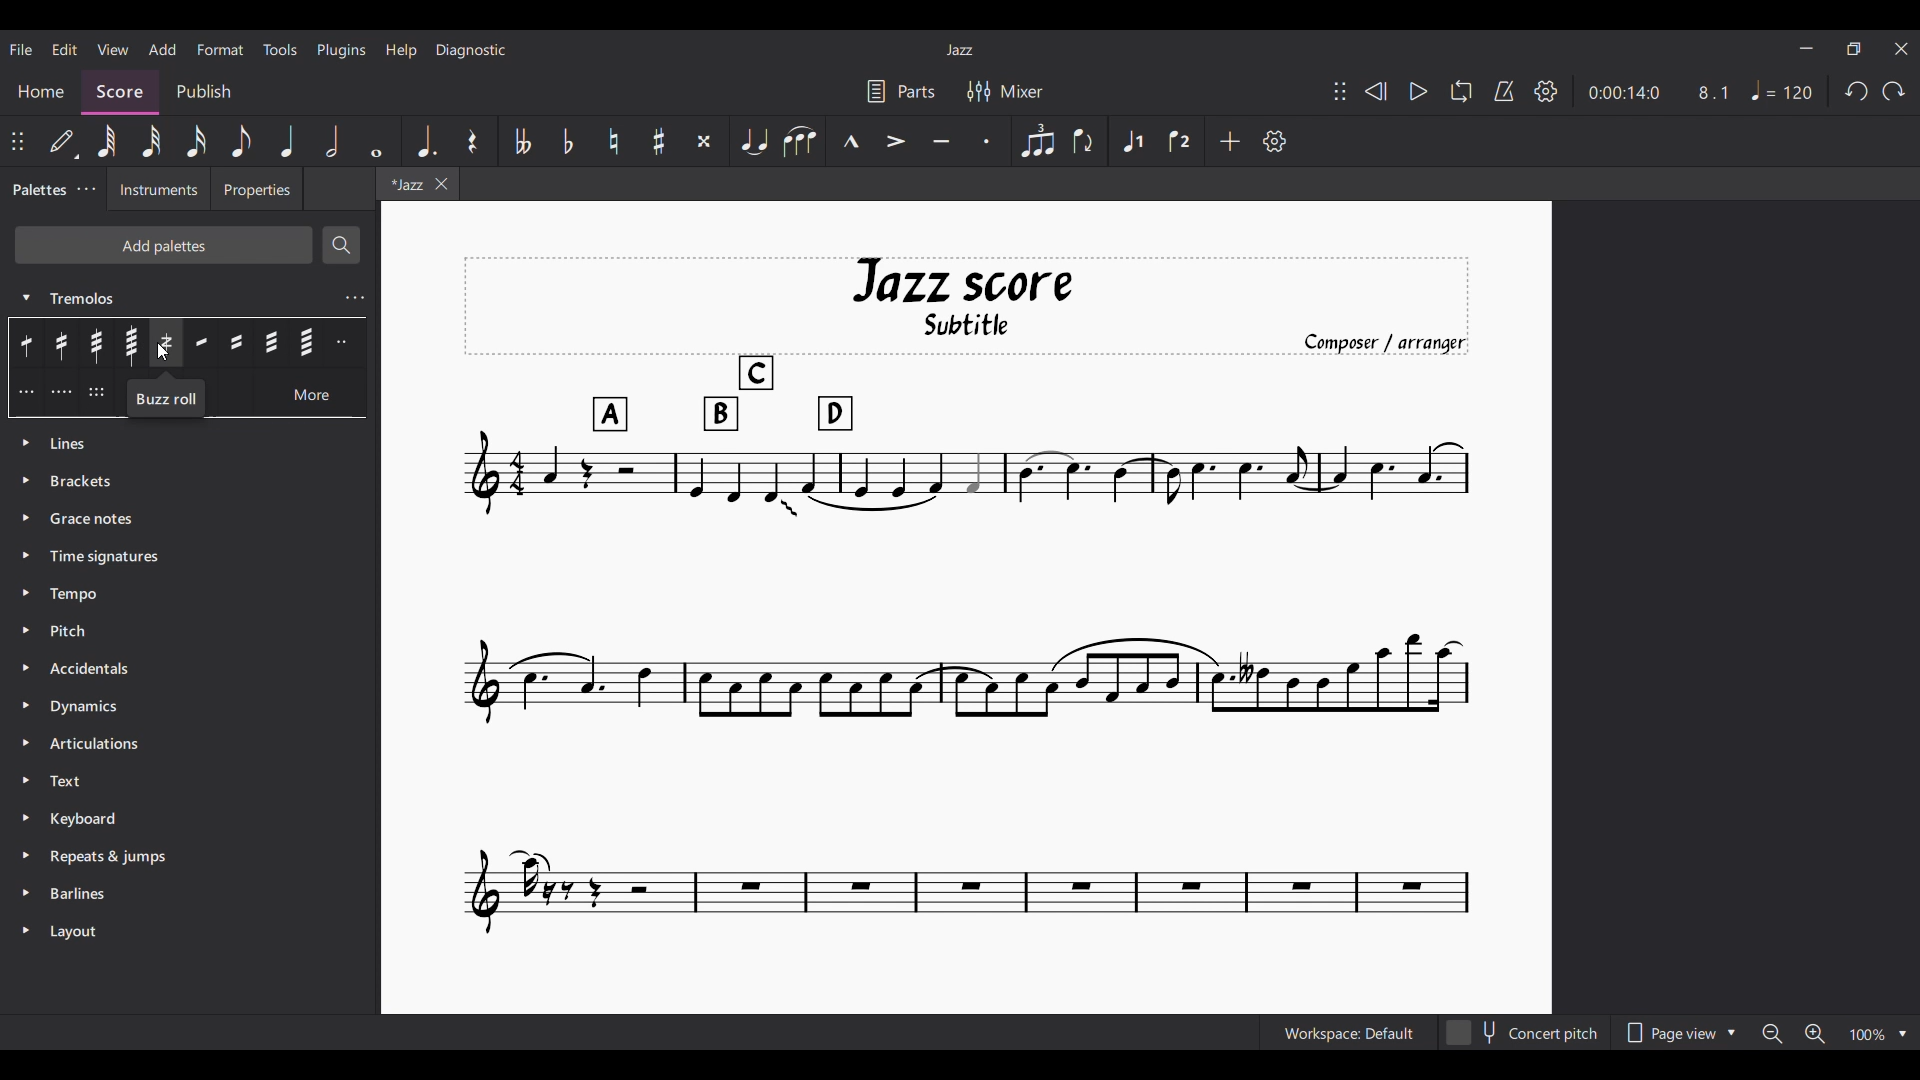 This screenshot has width=1920, height=1080. Describe the element at coordinates (1505, 91) in the screenshot. I see `Metronome` at that location.